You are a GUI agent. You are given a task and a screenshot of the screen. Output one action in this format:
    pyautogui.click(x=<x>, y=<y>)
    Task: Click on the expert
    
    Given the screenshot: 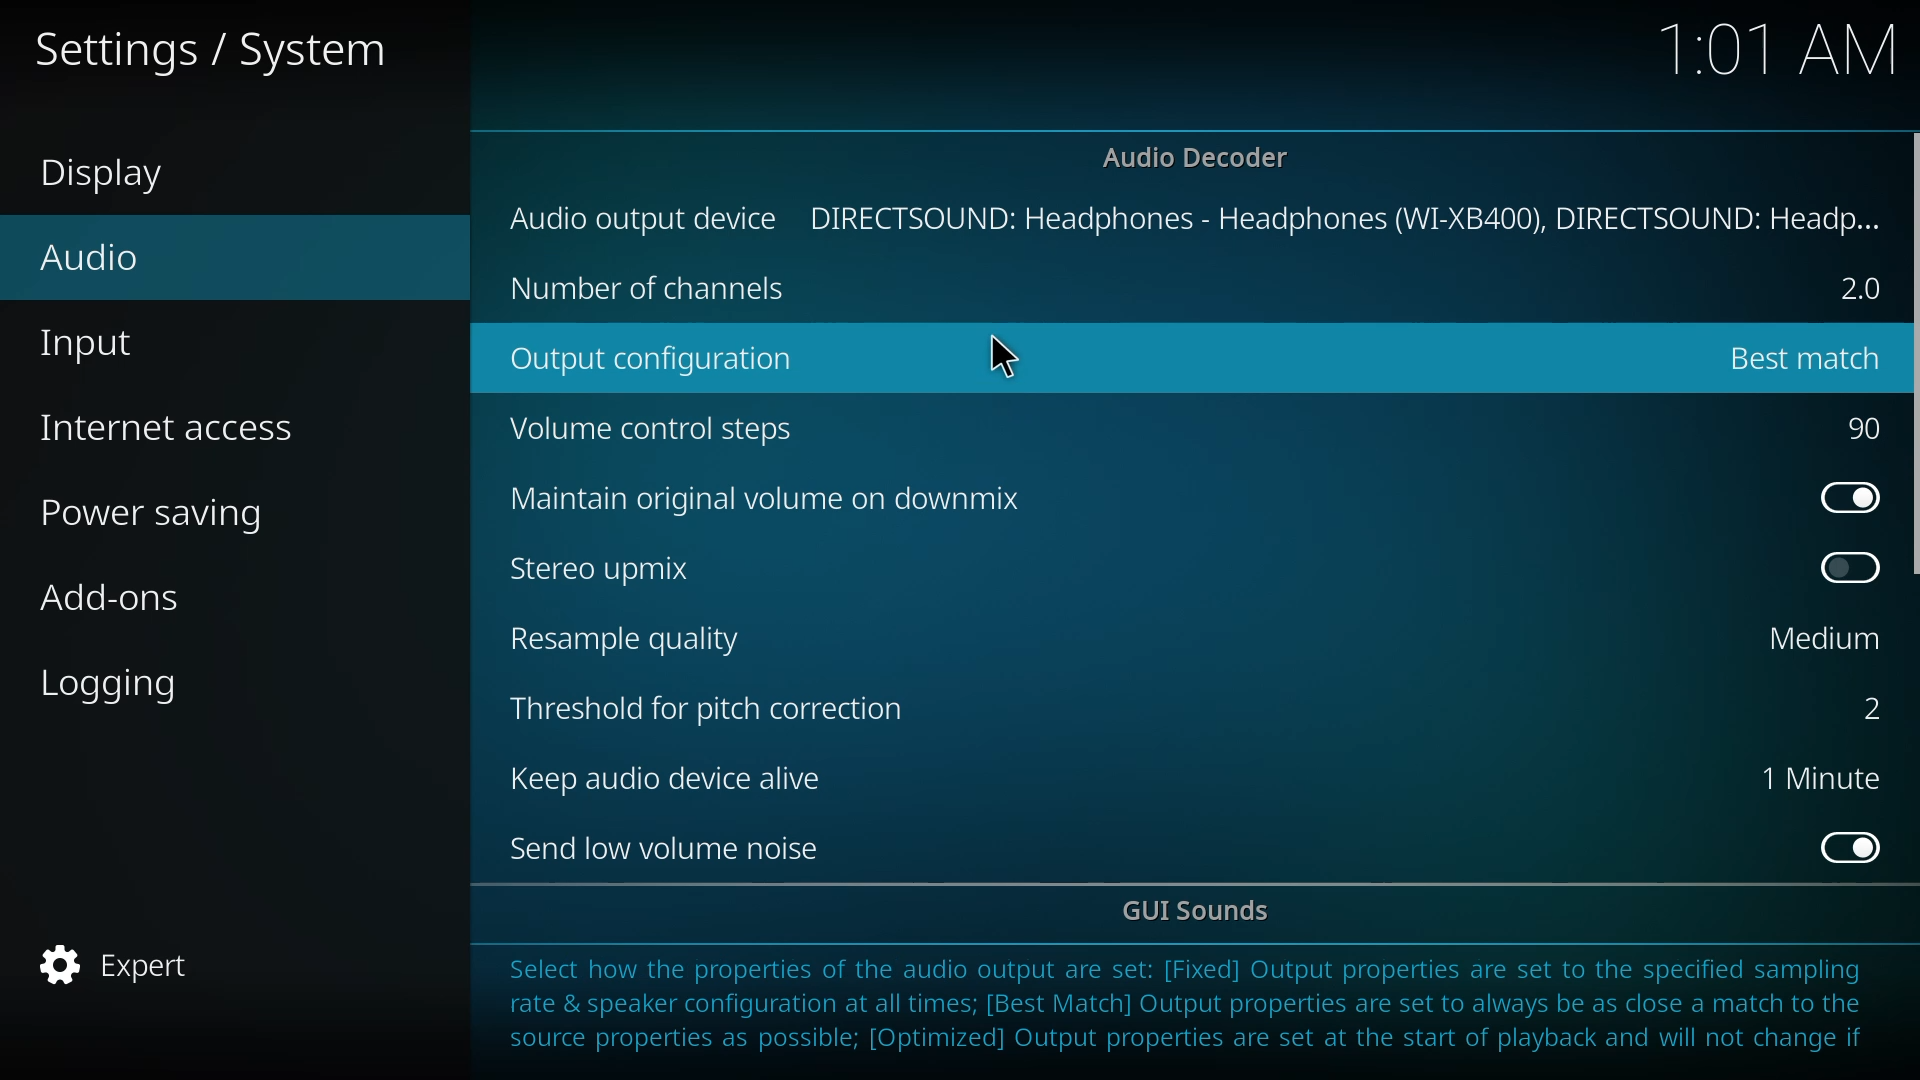 What is the action you would take?
    pyautogui.click(x=133, y=966)
    